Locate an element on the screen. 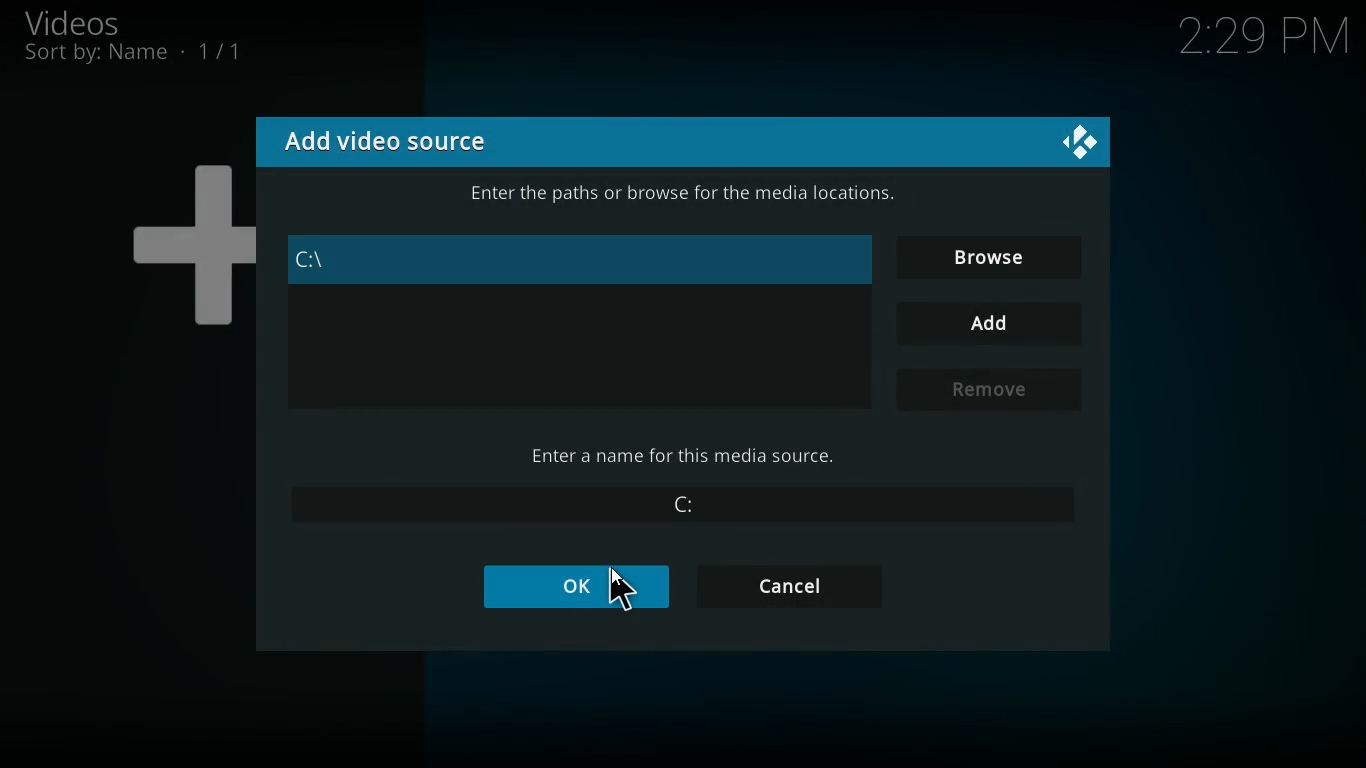 The image size is (1366, 768).  + is located at coordinates (186, 237).